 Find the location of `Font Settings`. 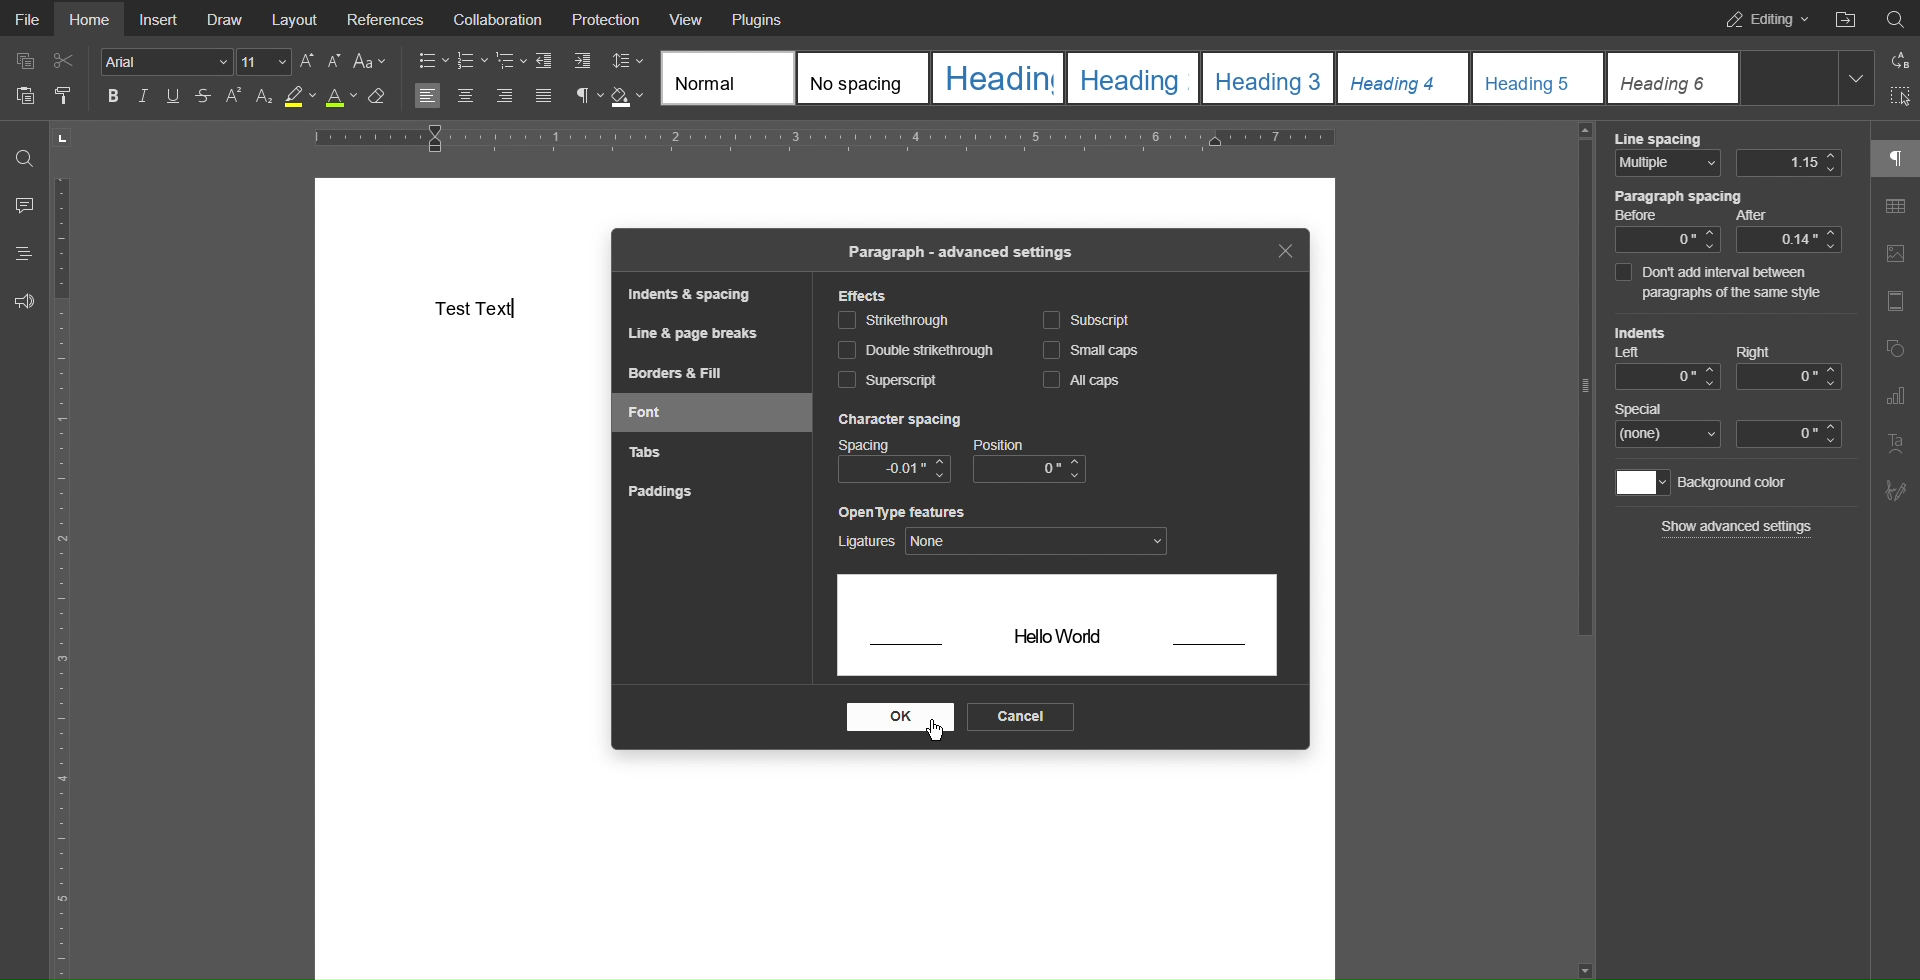

Font Settings is located at coordinates (196, 61).